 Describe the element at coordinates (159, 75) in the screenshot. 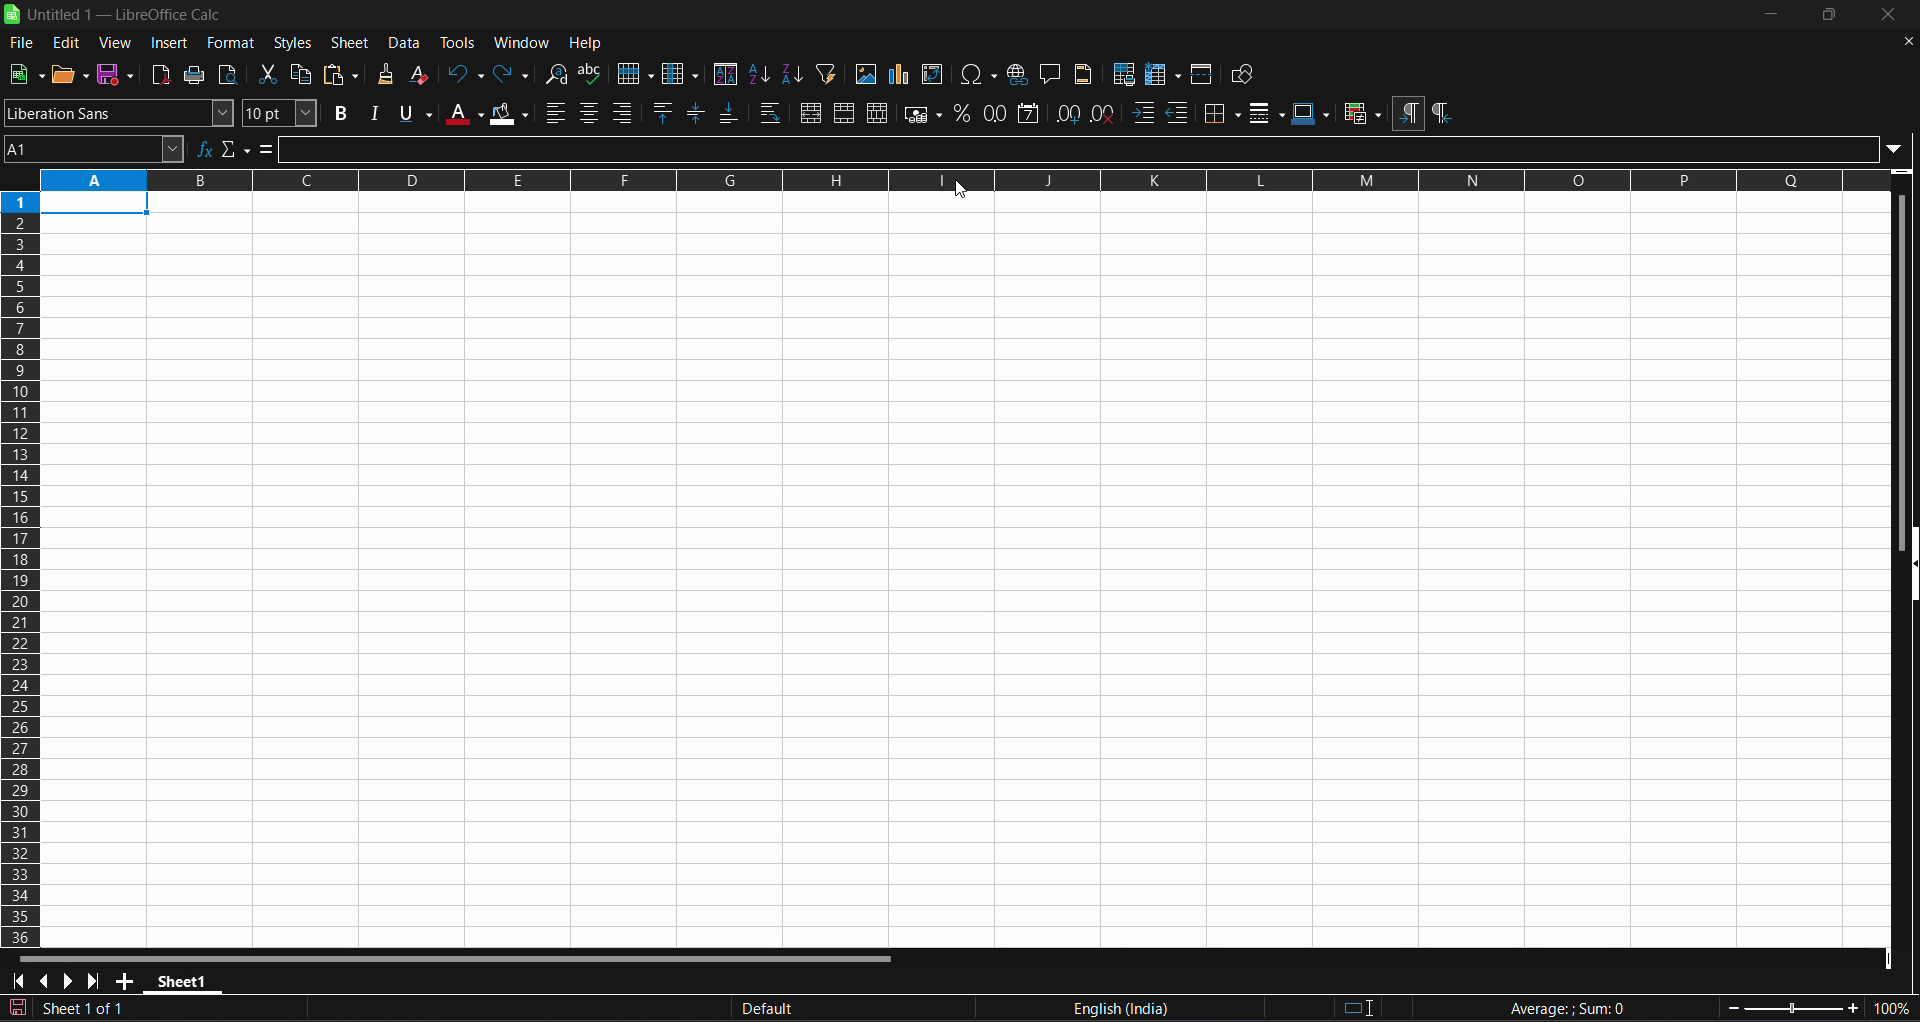

I see `export directly as pdf` at that location.